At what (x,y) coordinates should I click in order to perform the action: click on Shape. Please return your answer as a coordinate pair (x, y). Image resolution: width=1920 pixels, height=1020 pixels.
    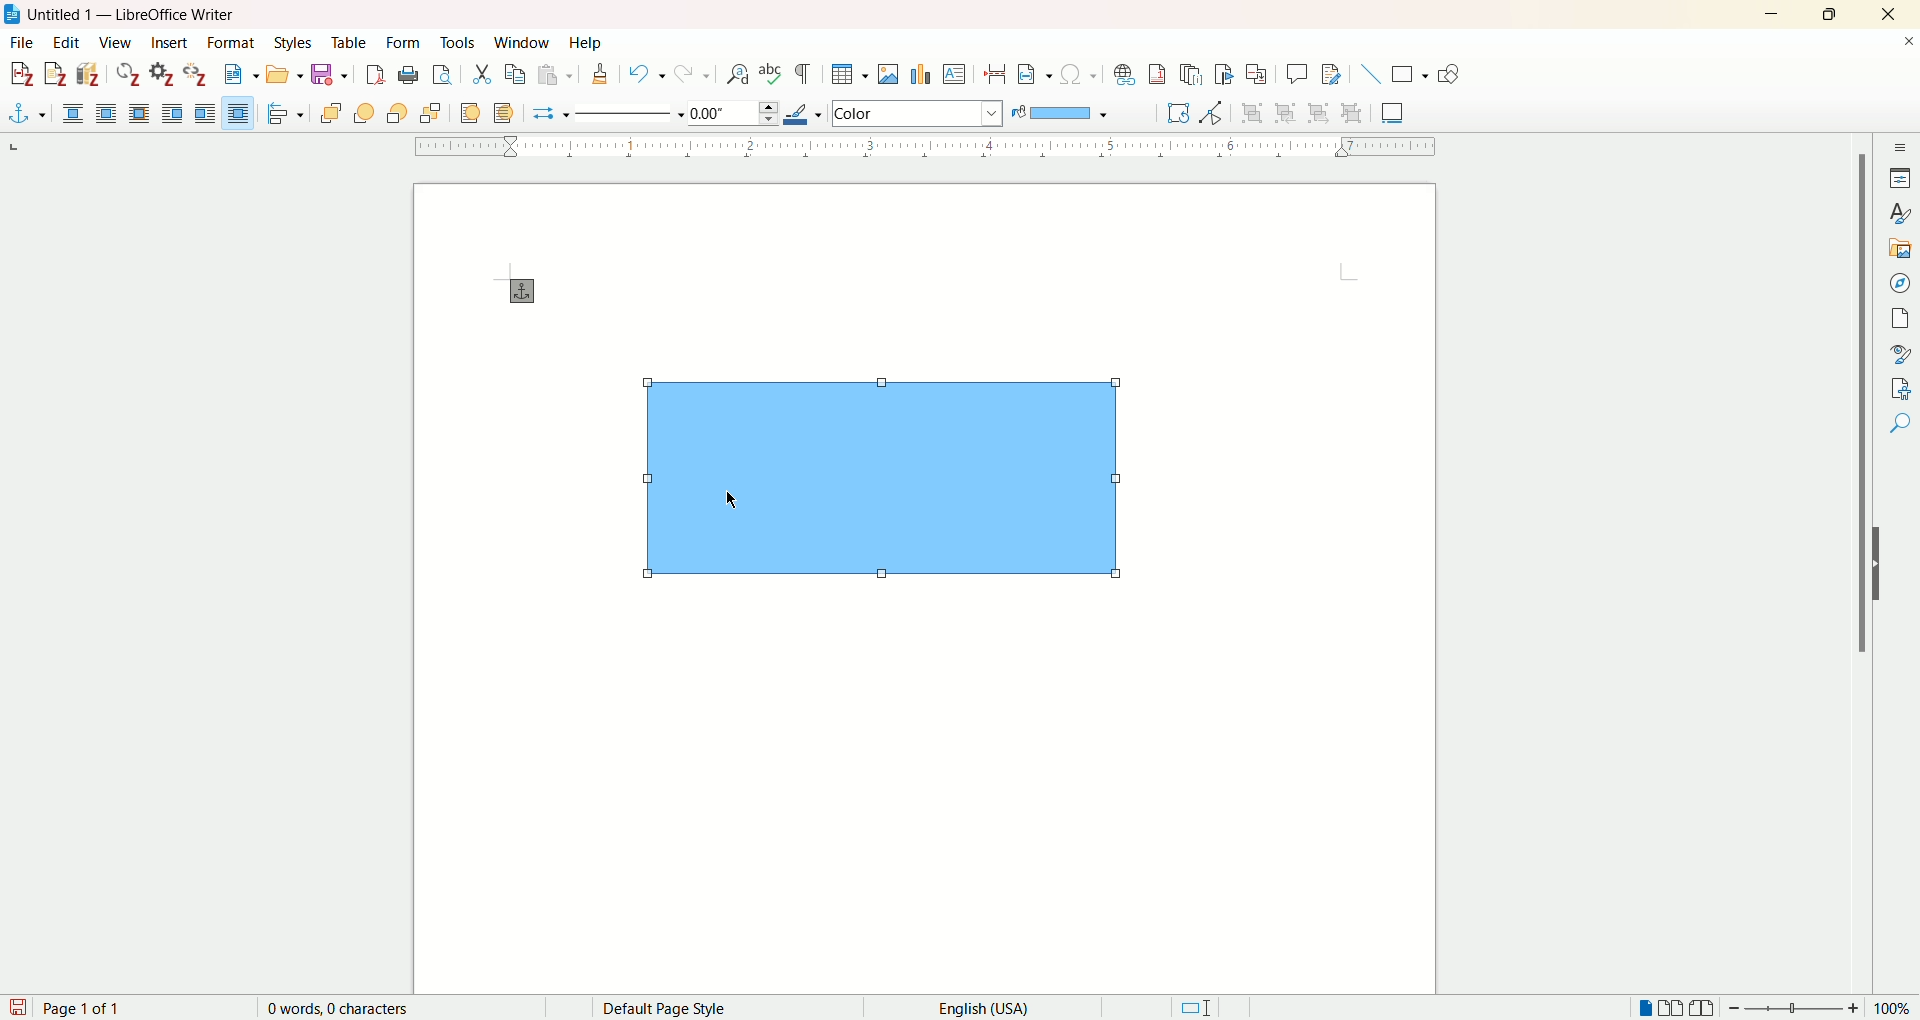
    Looking at the image, I should click on (887, 482).